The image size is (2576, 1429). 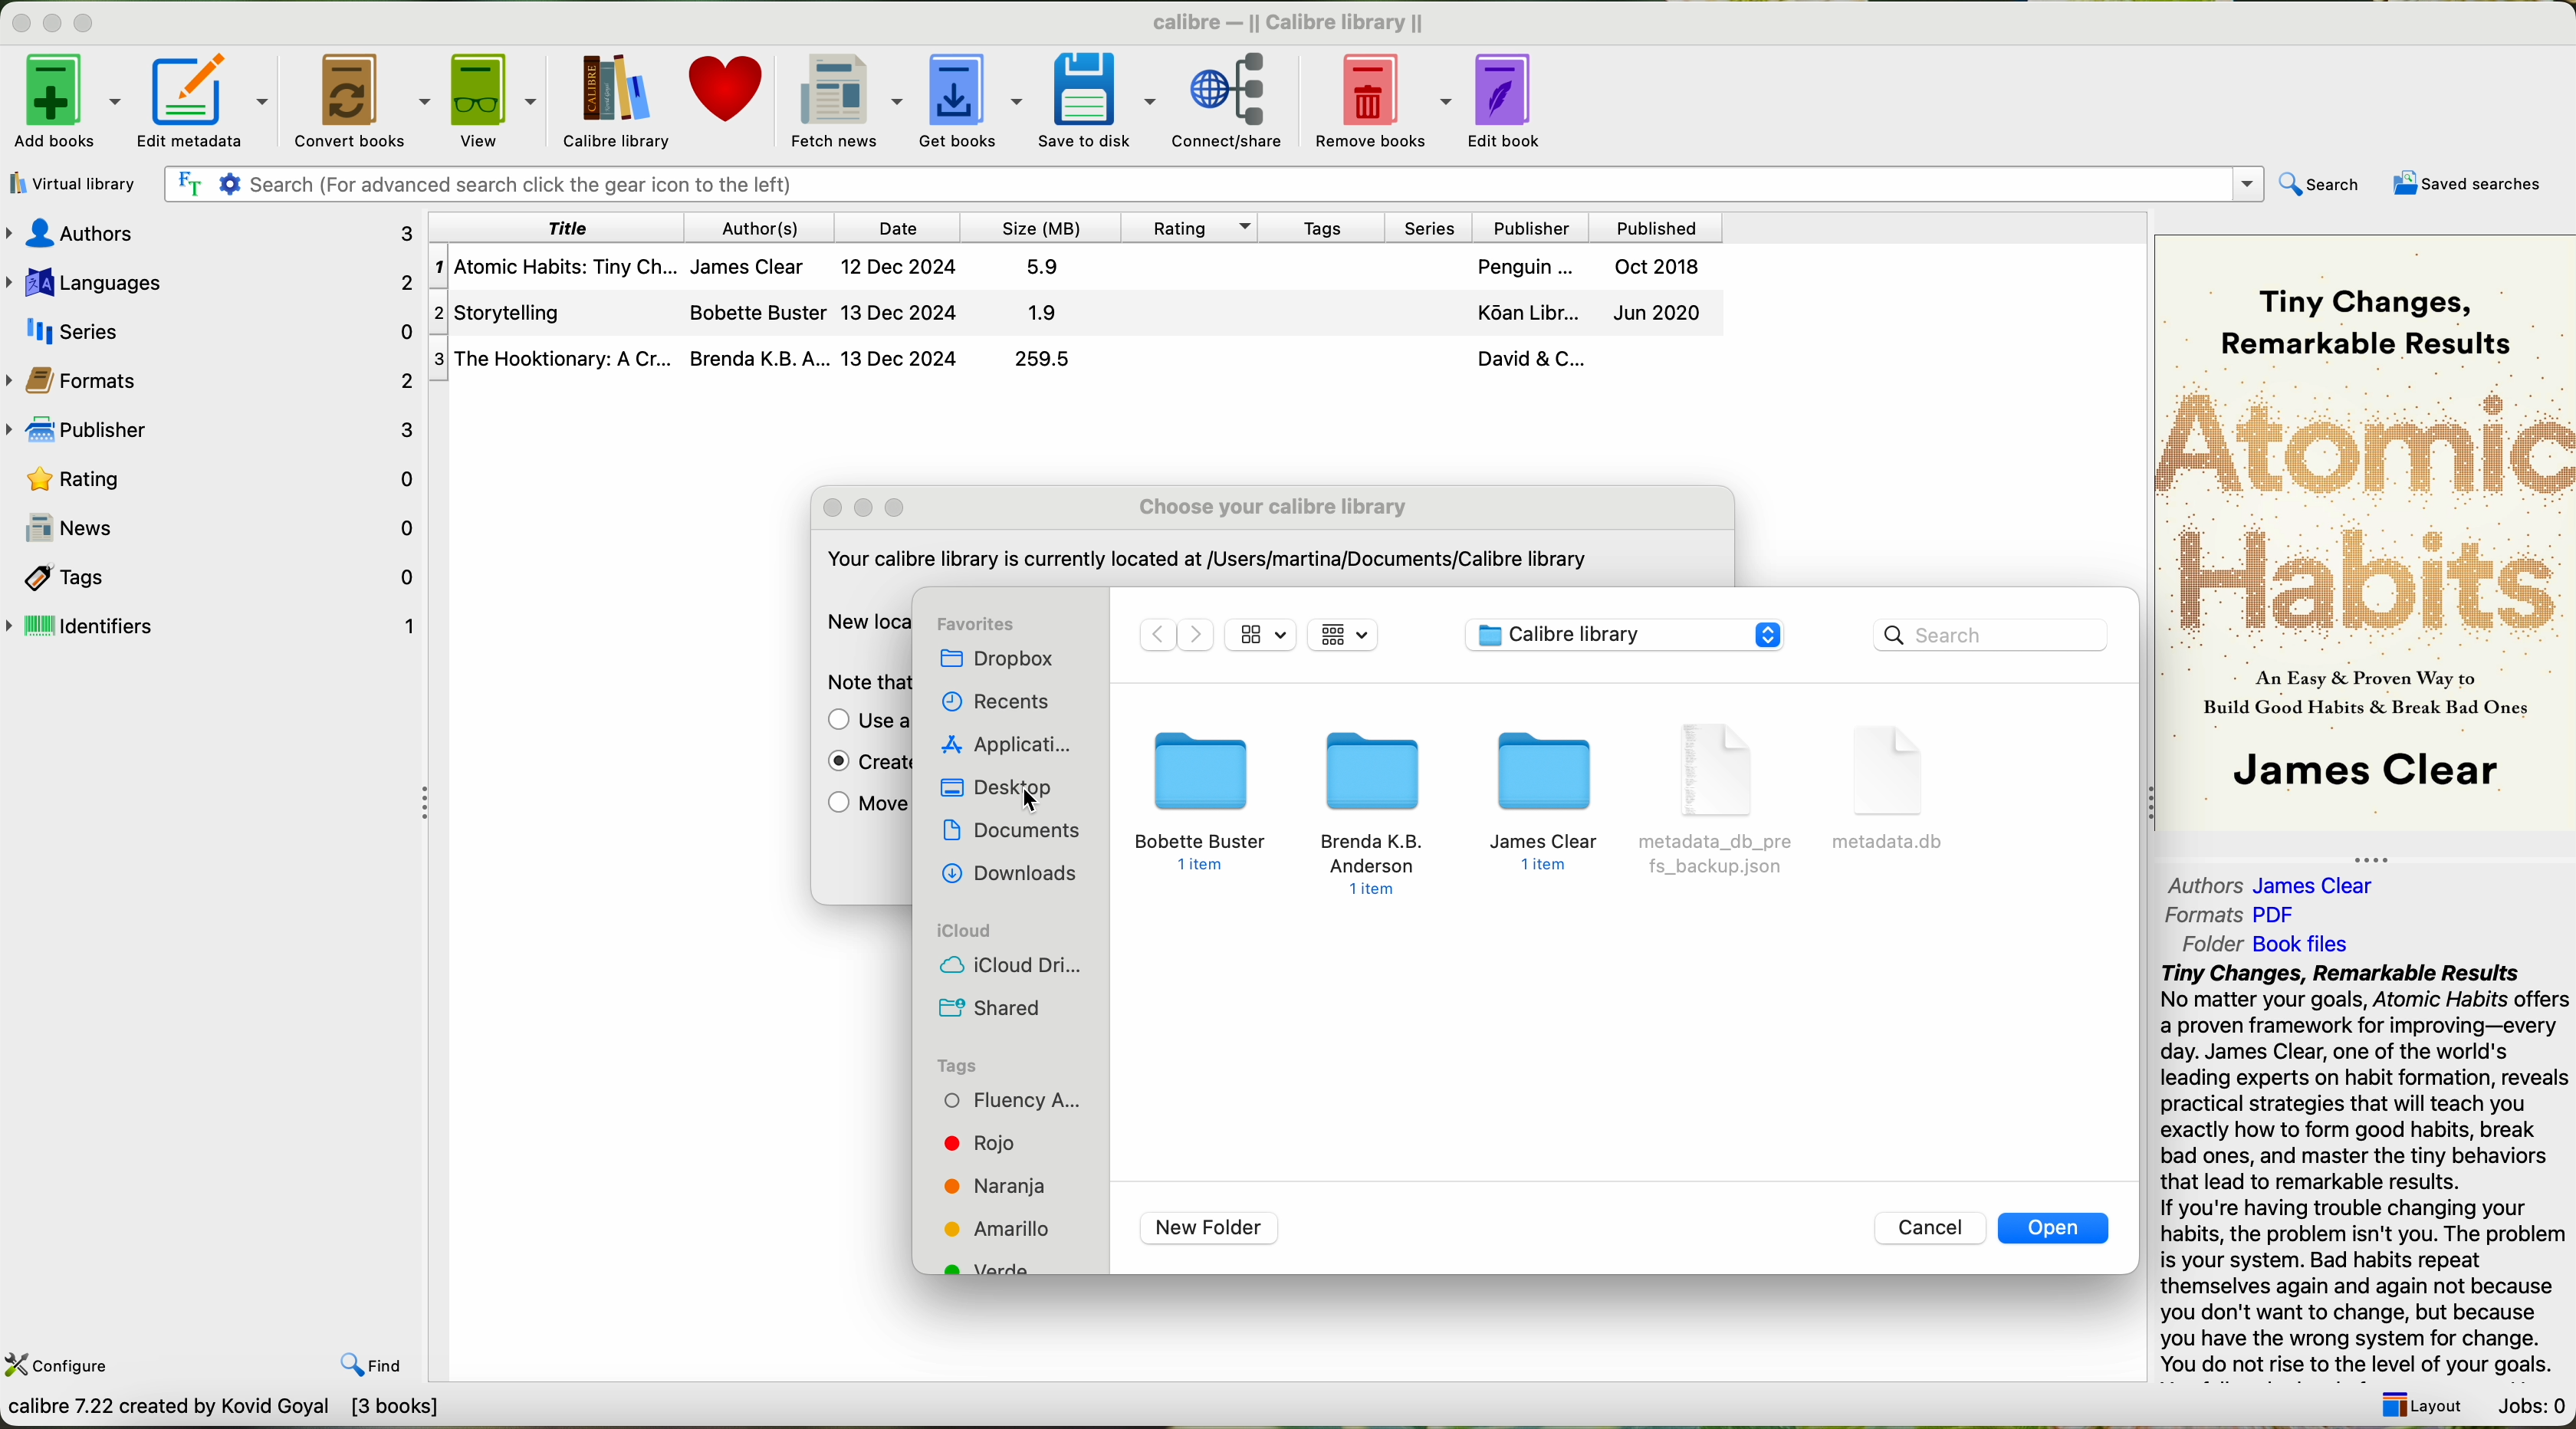 I want to click on As Easy & Proven Way toBuild Good Habits & Break Bad Ones, so click(x=2355, y=695).